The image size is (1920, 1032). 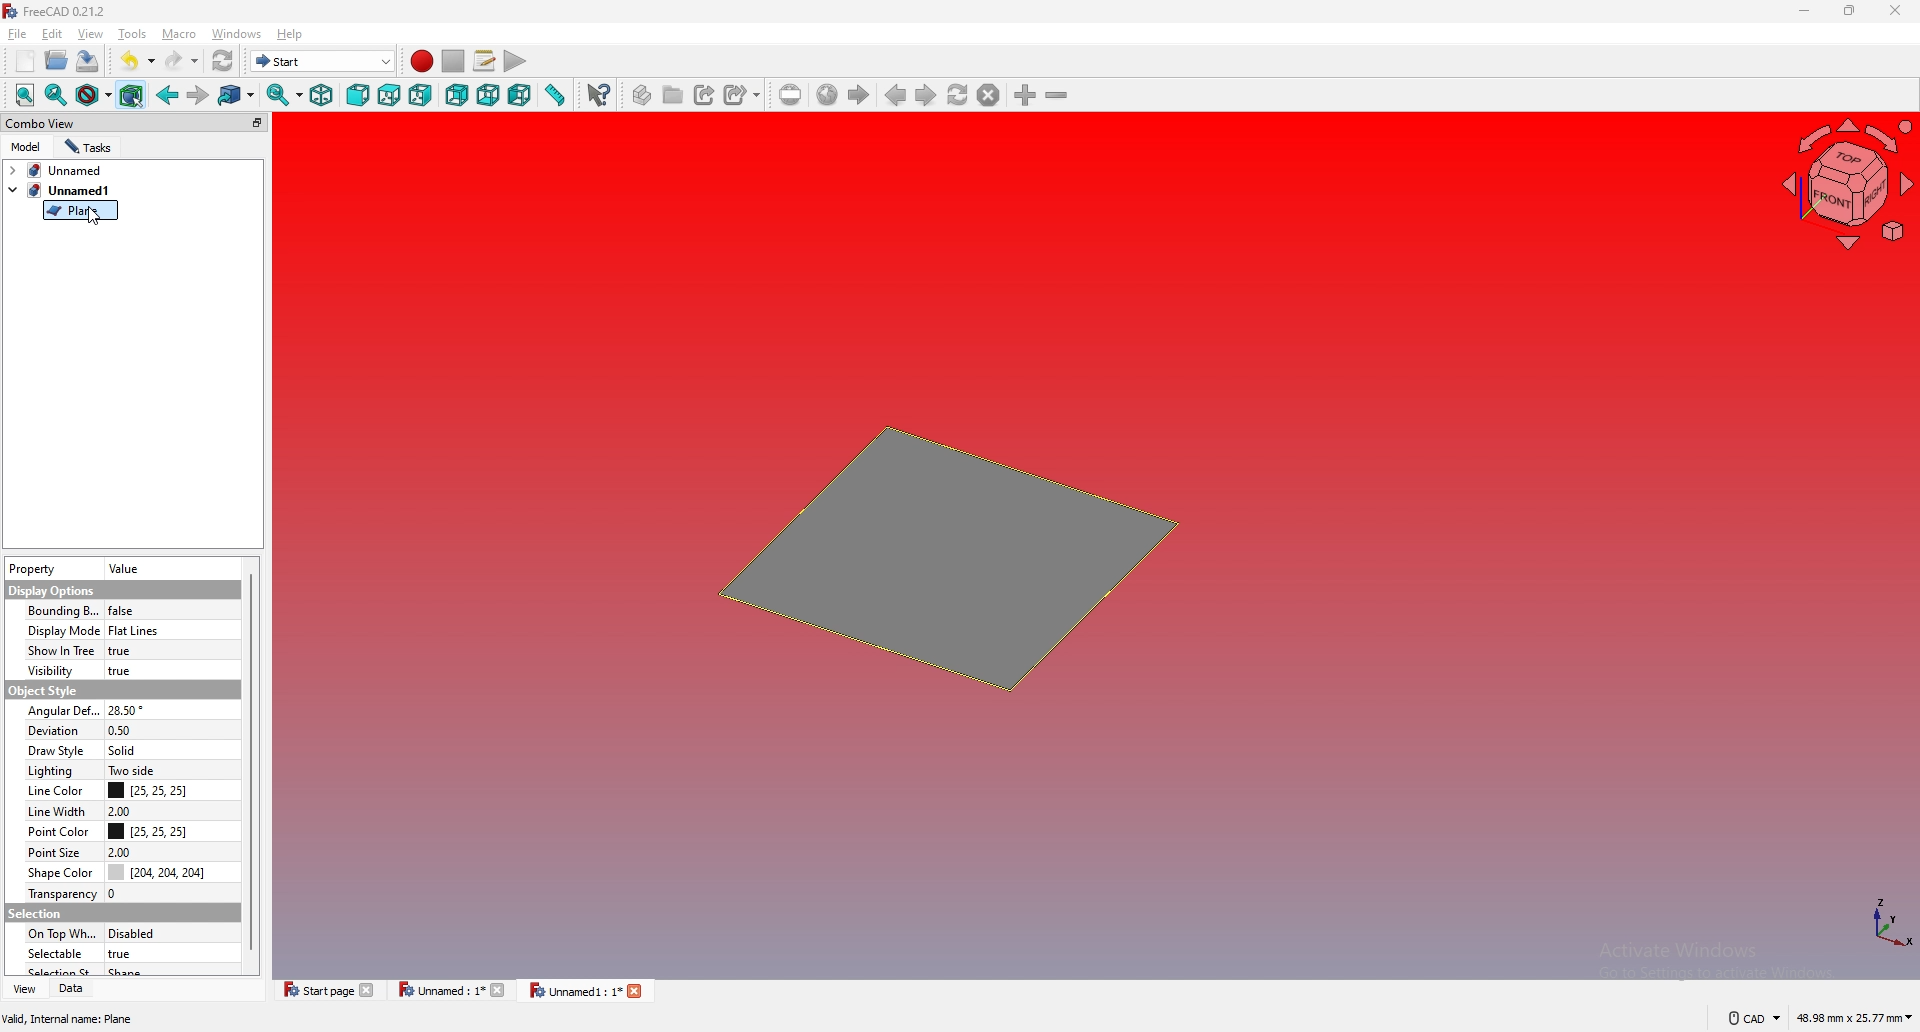 What do you see at coordinates (183, 61) in the screenshot?
I see `redo` at bounding box center [183, 61].